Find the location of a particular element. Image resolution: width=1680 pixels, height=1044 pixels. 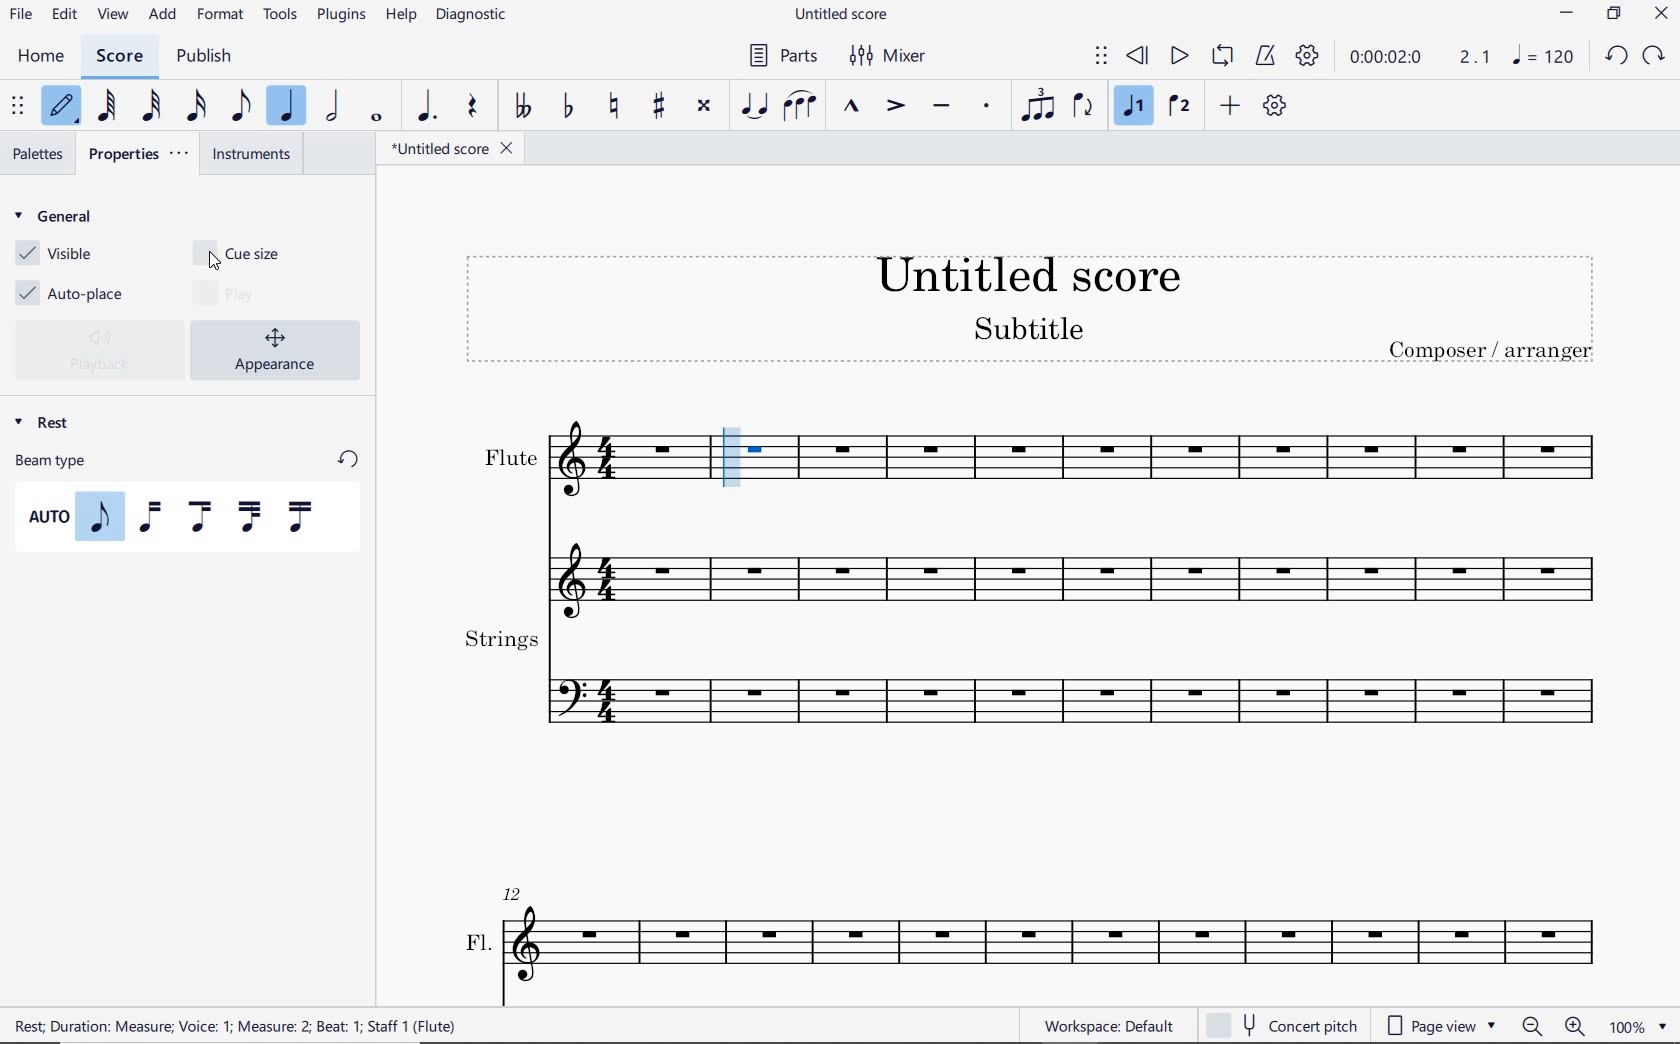

REST is located at coordinates (47, 420).